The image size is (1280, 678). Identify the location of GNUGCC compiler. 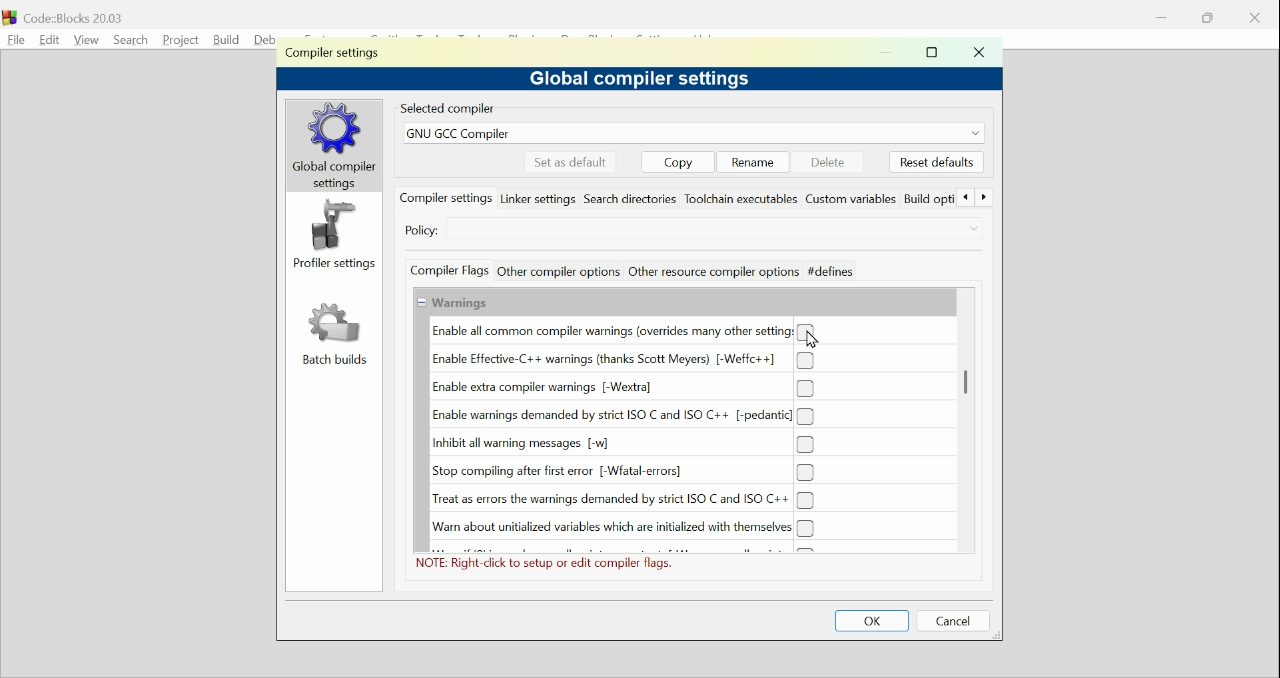
(692, 133).